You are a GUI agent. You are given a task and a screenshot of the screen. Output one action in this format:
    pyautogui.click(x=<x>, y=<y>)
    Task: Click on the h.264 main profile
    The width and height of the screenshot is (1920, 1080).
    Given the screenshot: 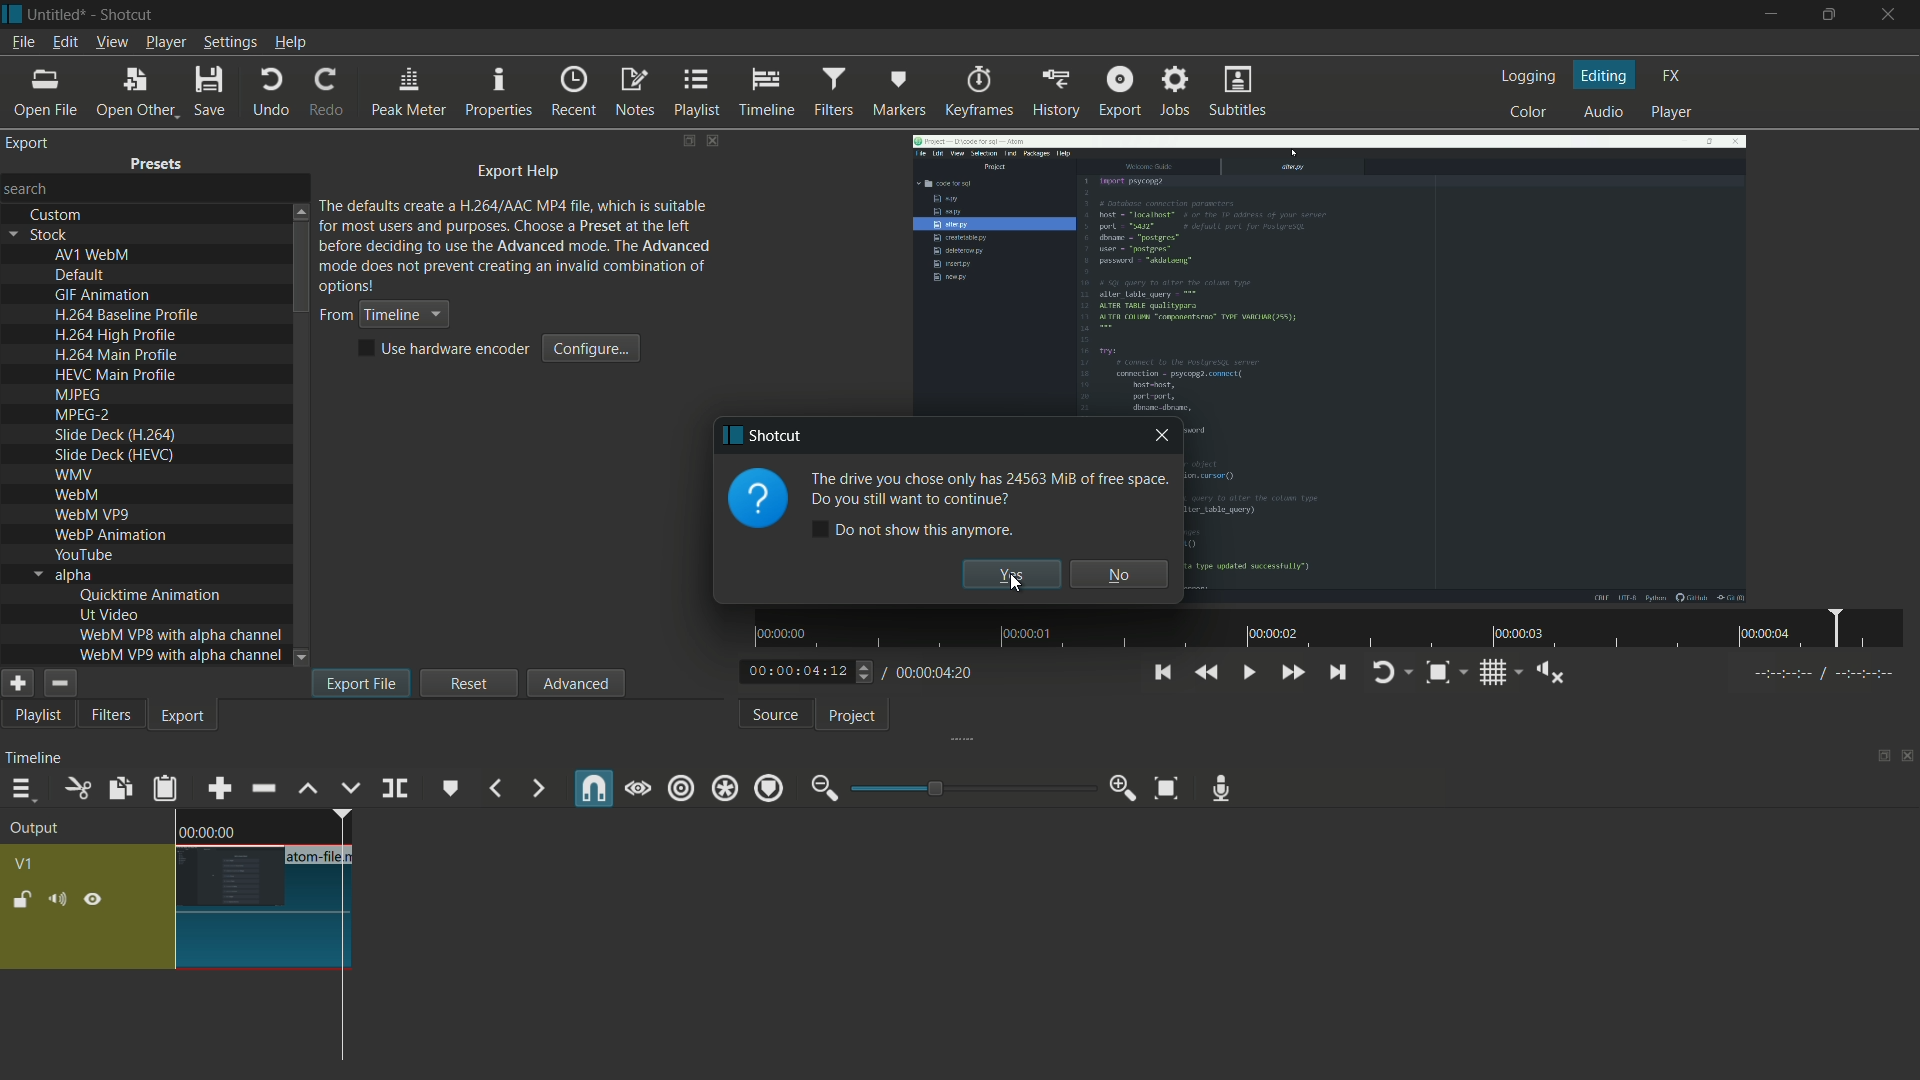 What is the action you would take?
    pyautogui.click(x=116, y=356)
    